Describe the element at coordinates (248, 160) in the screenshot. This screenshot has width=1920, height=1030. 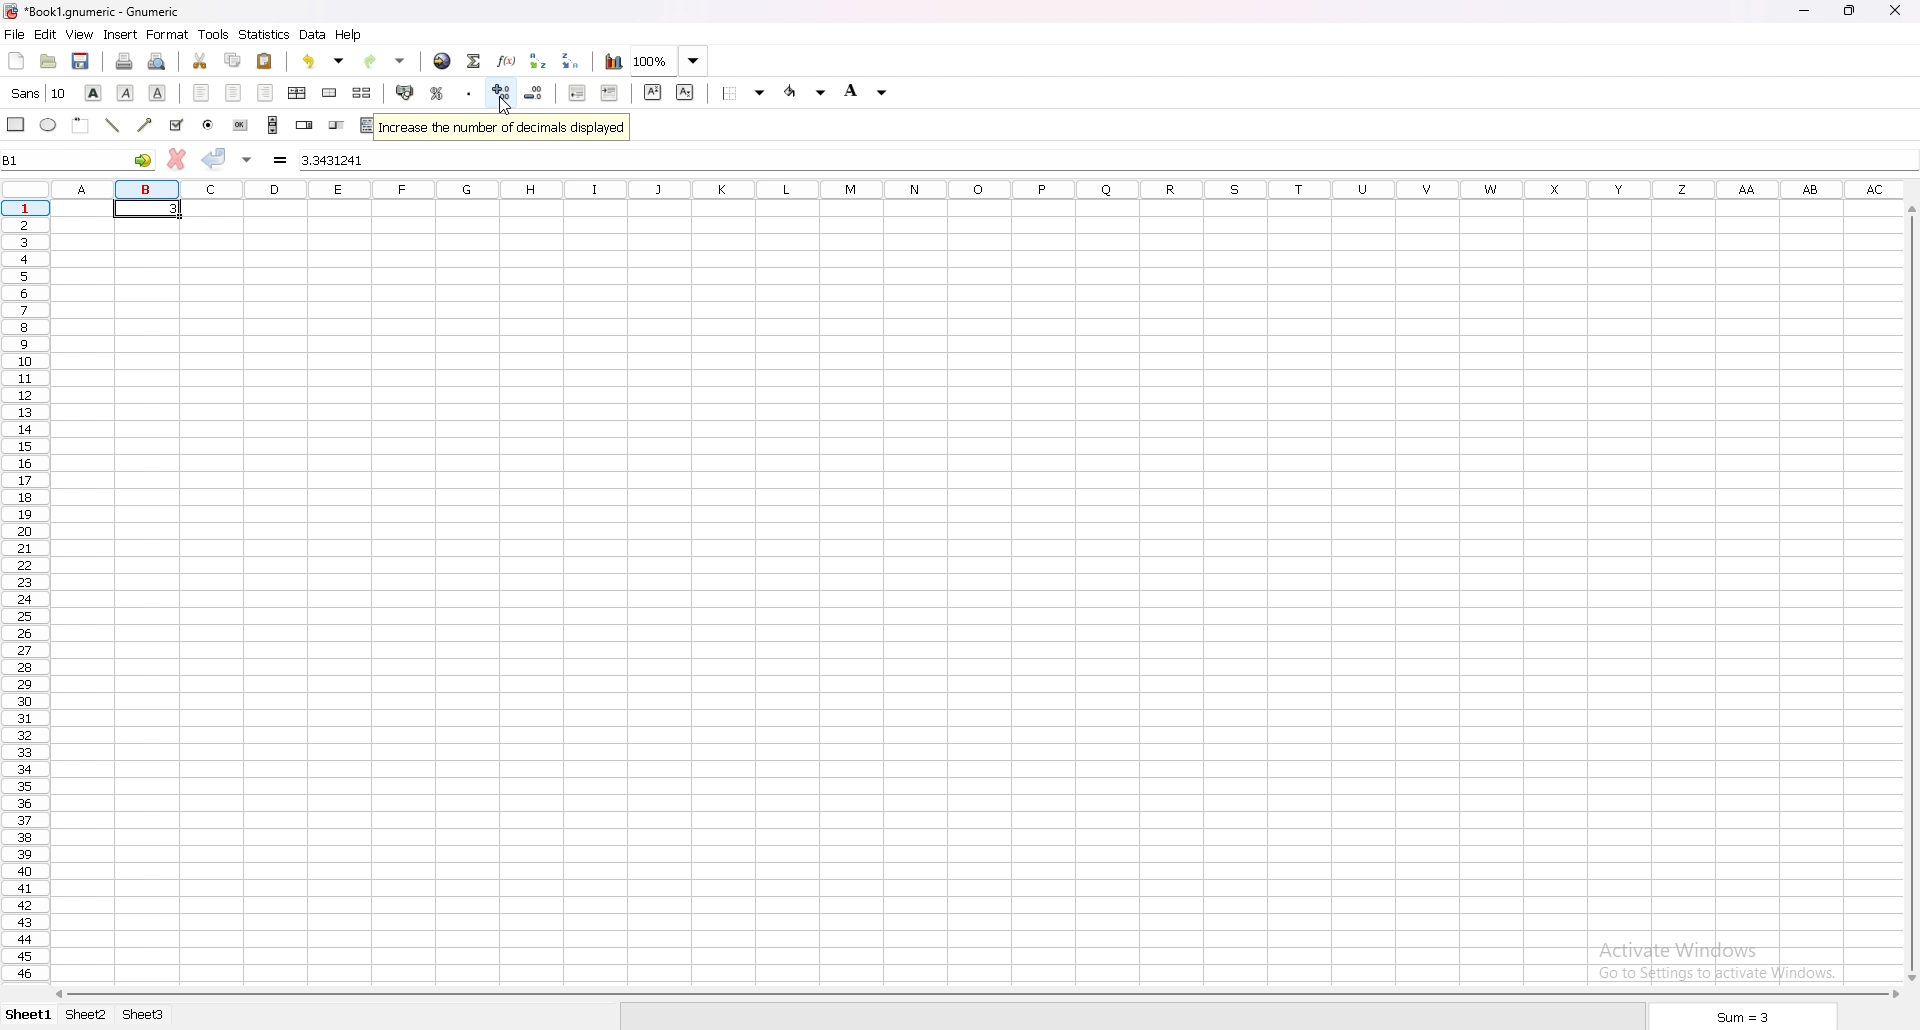
I see `accept changes in multiple cells` at that location.